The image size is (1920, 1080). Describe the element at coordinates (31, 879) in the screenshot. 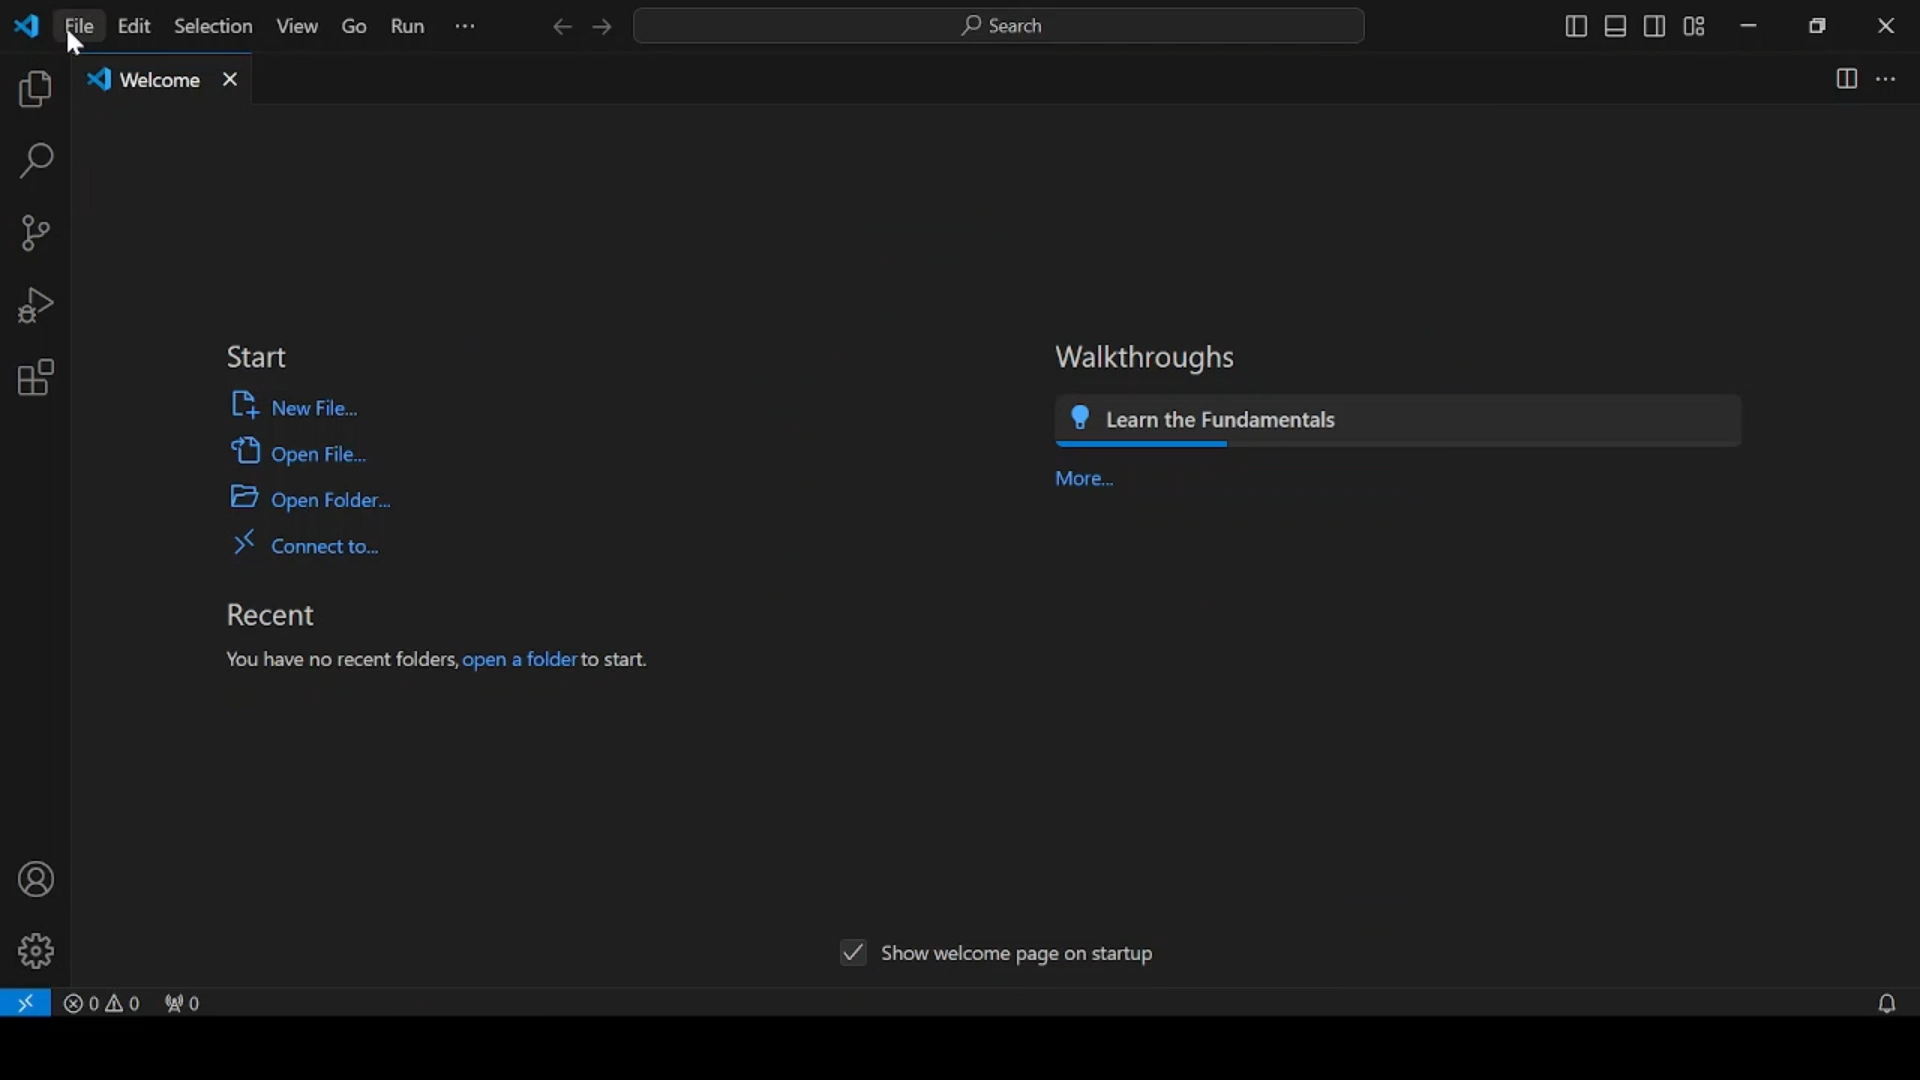

I see `accounts` at that location.